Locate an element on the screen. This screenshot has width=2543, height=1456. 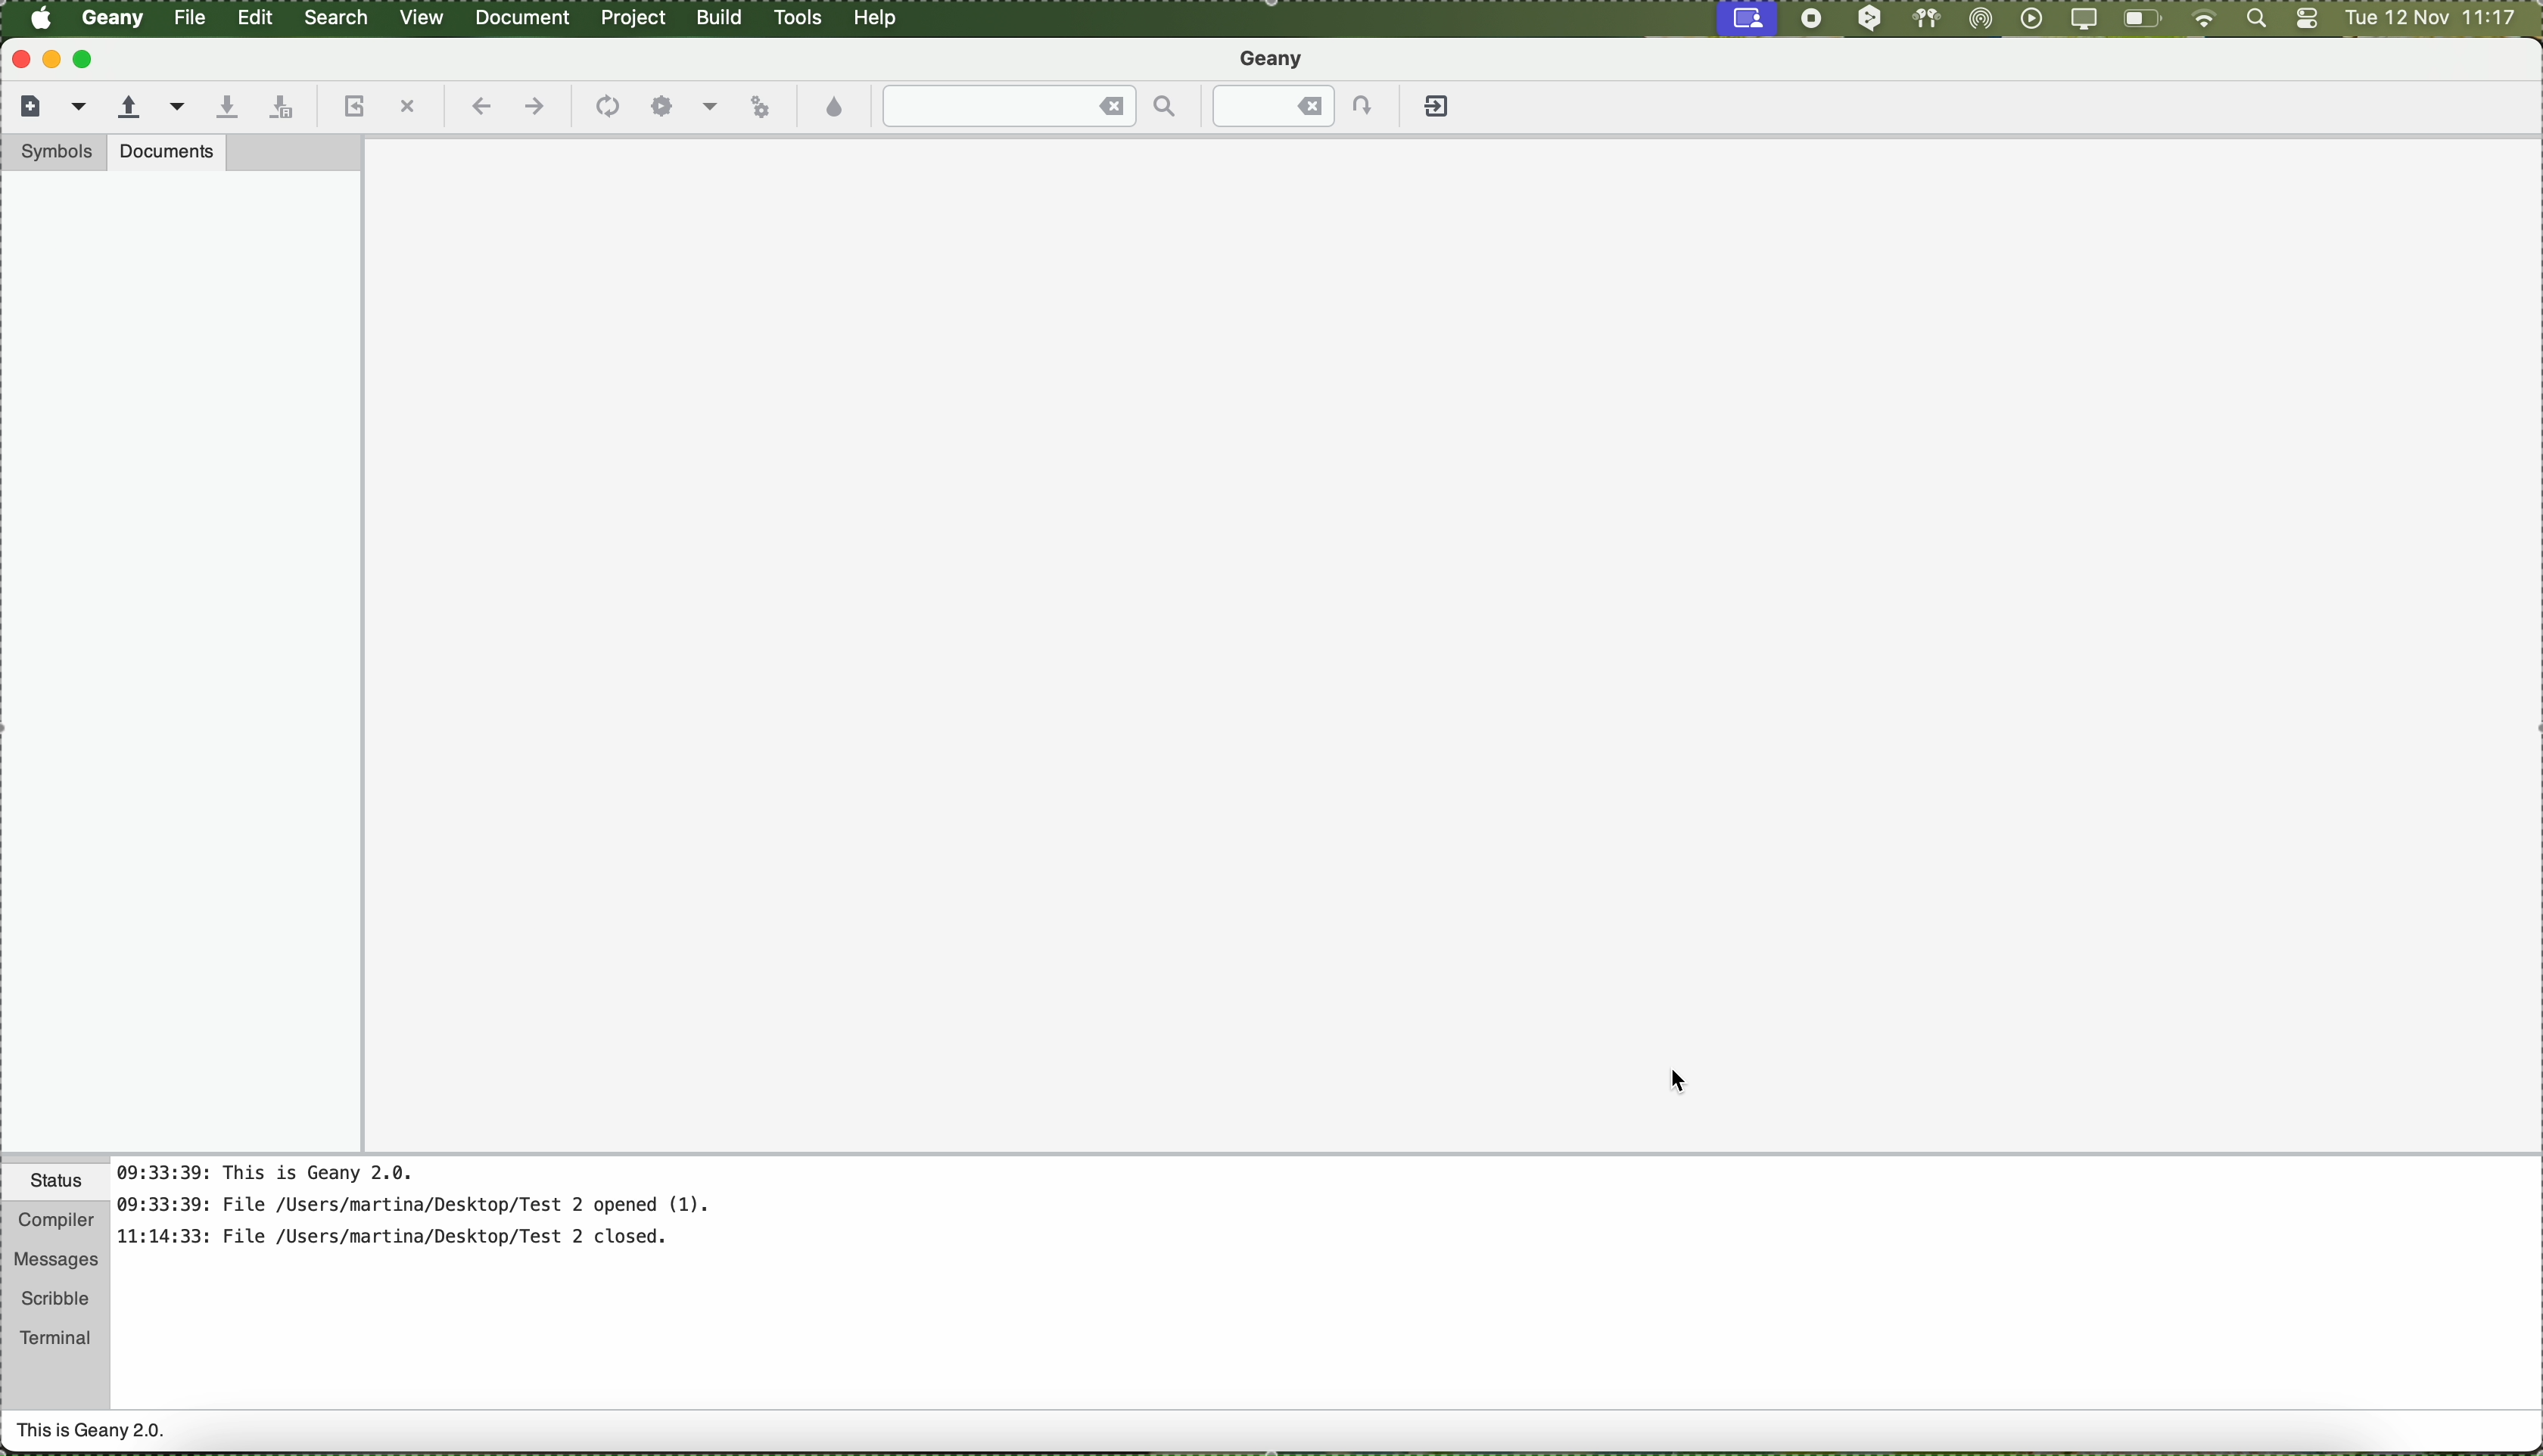
tools is located at coordinates (798, 18).